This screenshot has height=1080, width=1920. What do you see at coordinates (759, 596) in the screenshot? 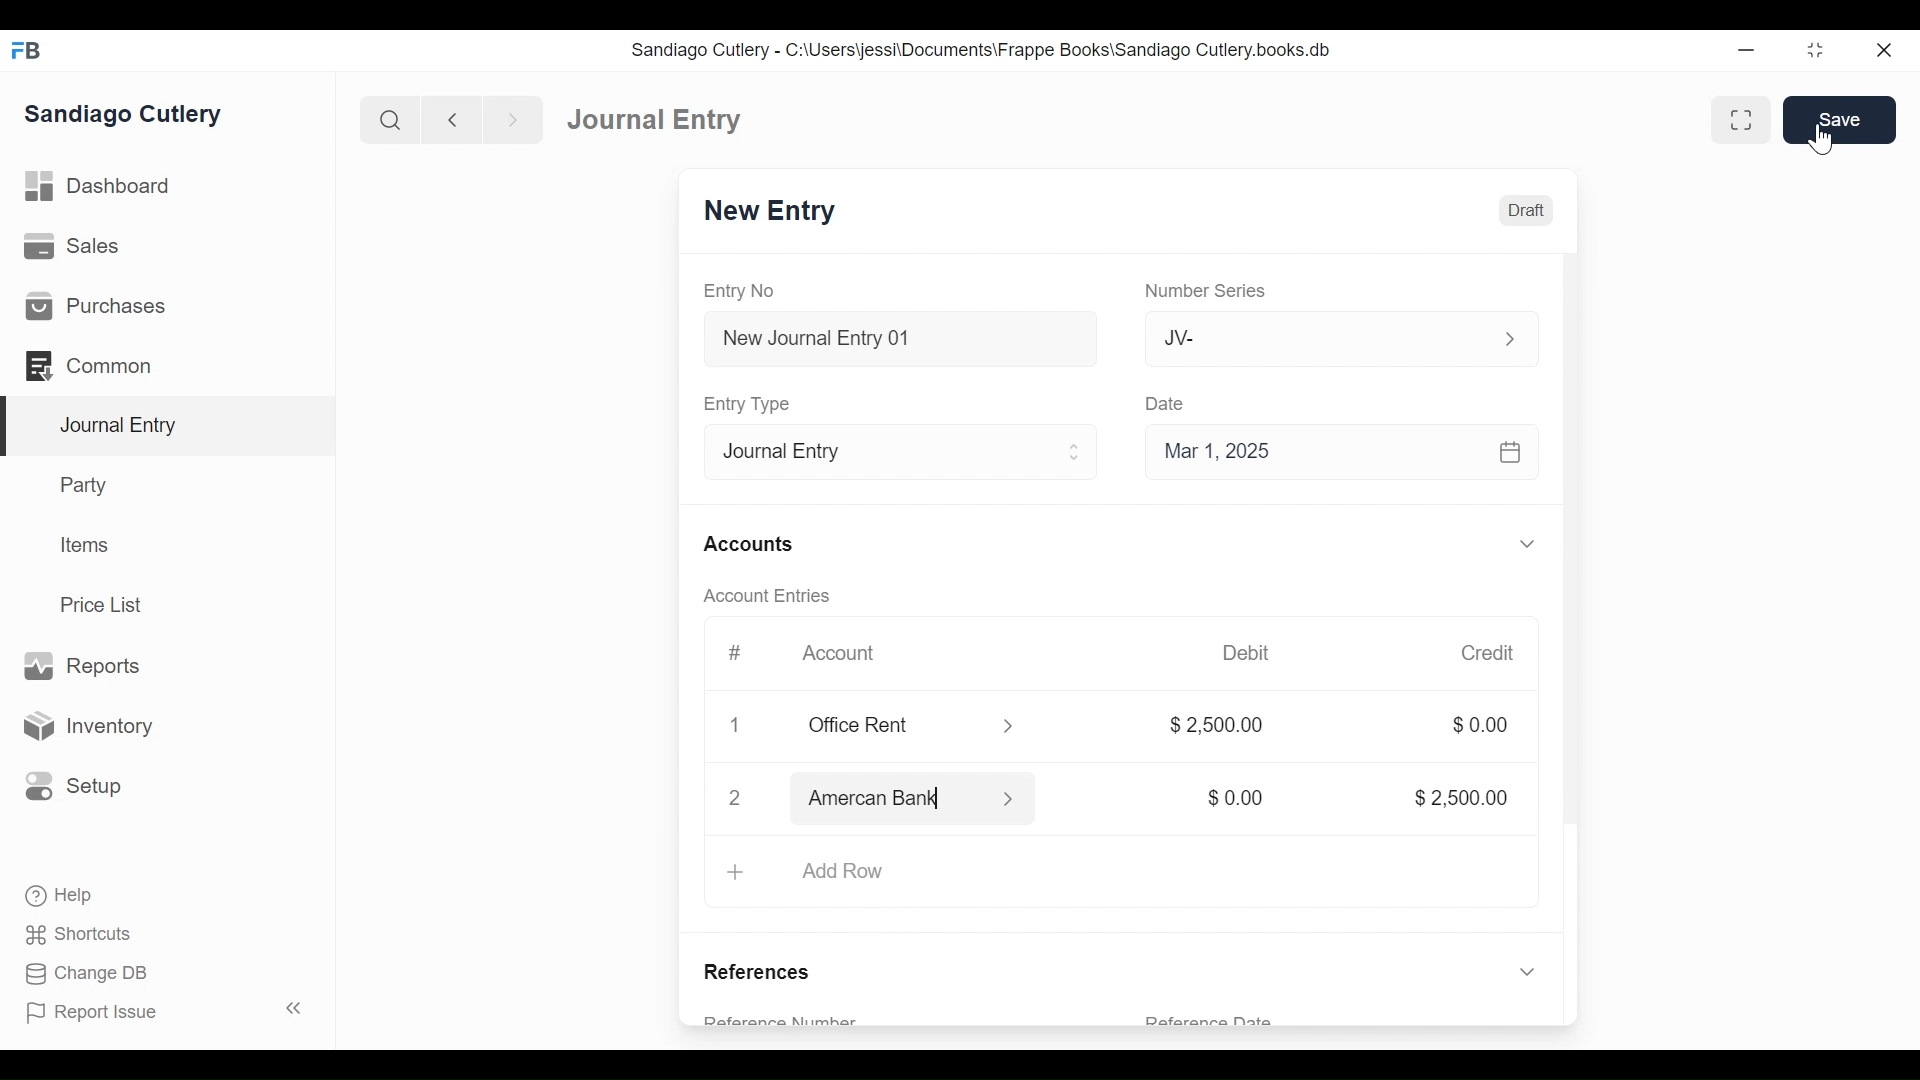
I see `Account Entries` at bounding box center [759, 596].